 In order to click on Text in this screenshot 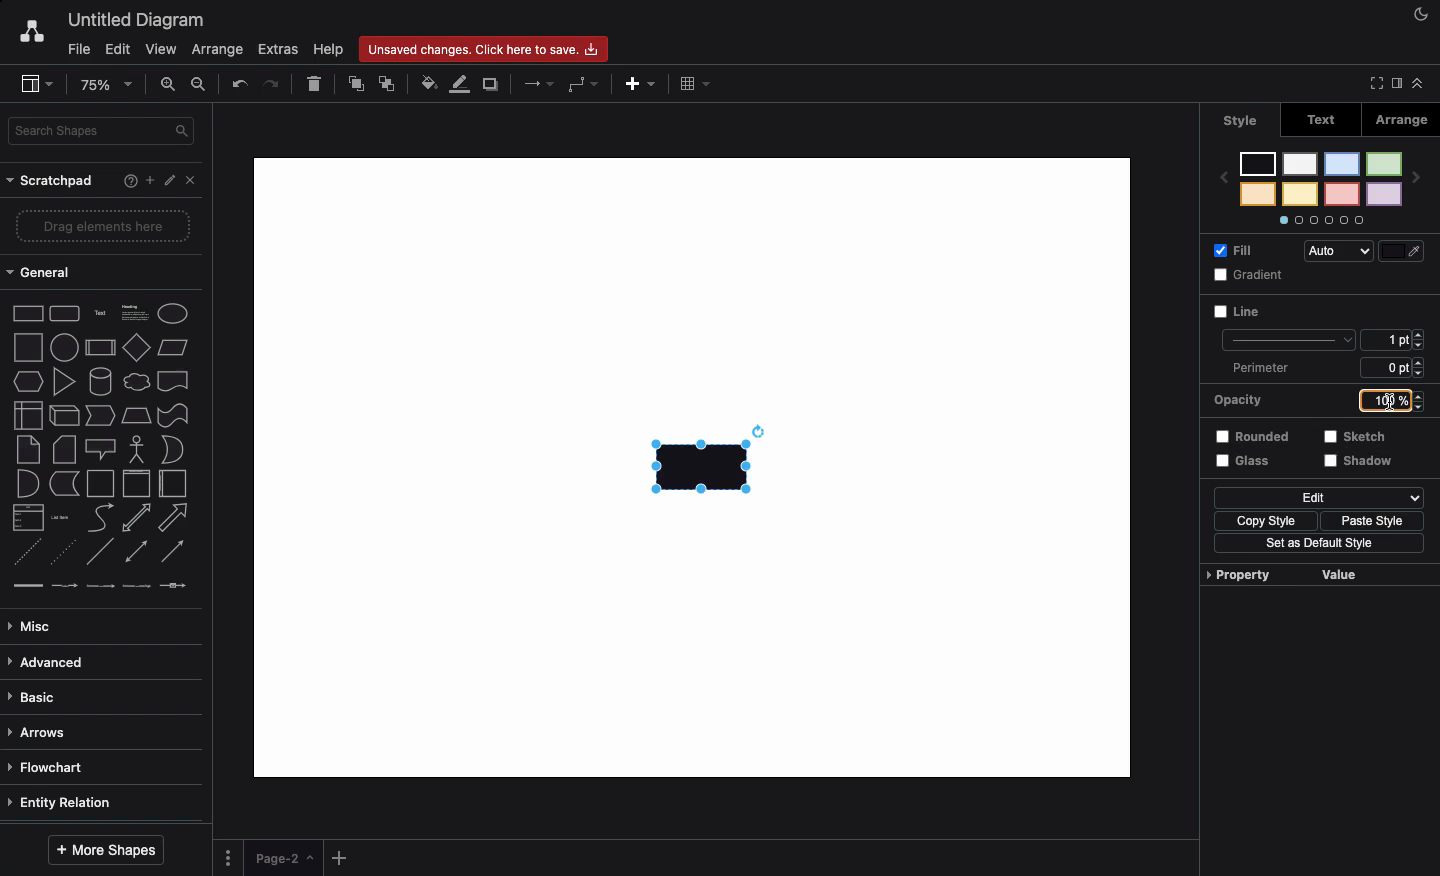, I will do `click(1317, 120)`.